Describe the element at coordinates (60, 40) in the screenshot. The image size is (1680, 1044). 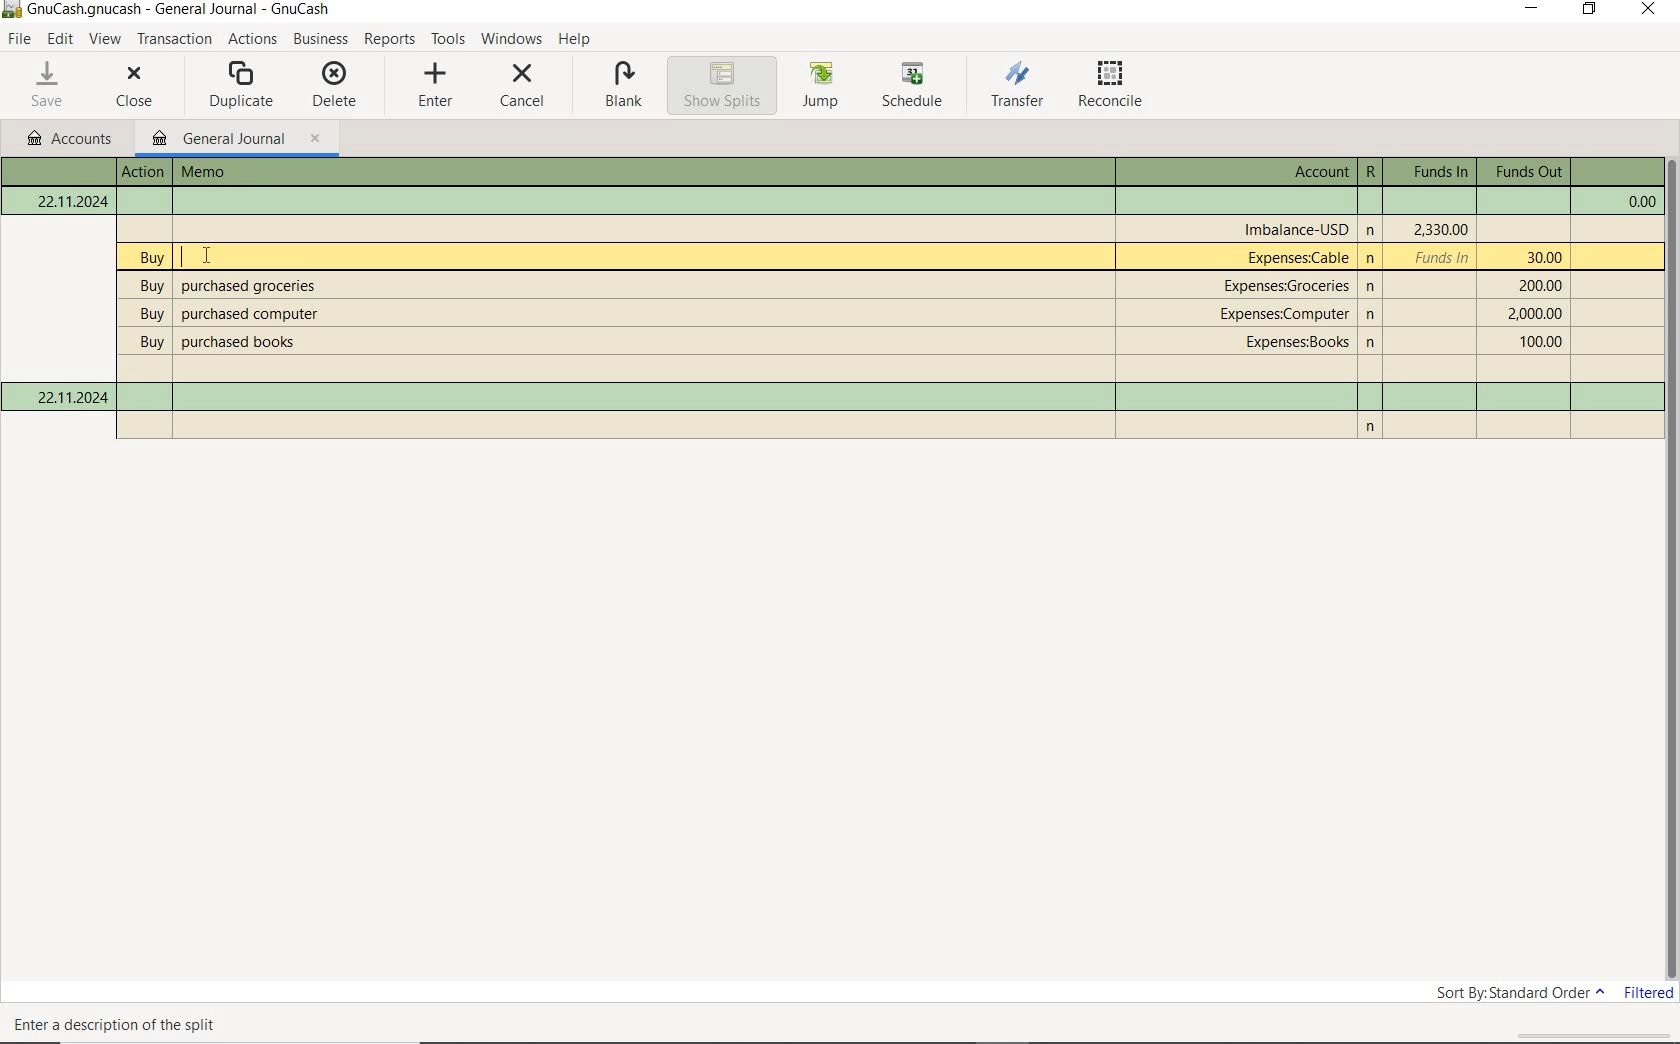
I see `EDIT` at that location.